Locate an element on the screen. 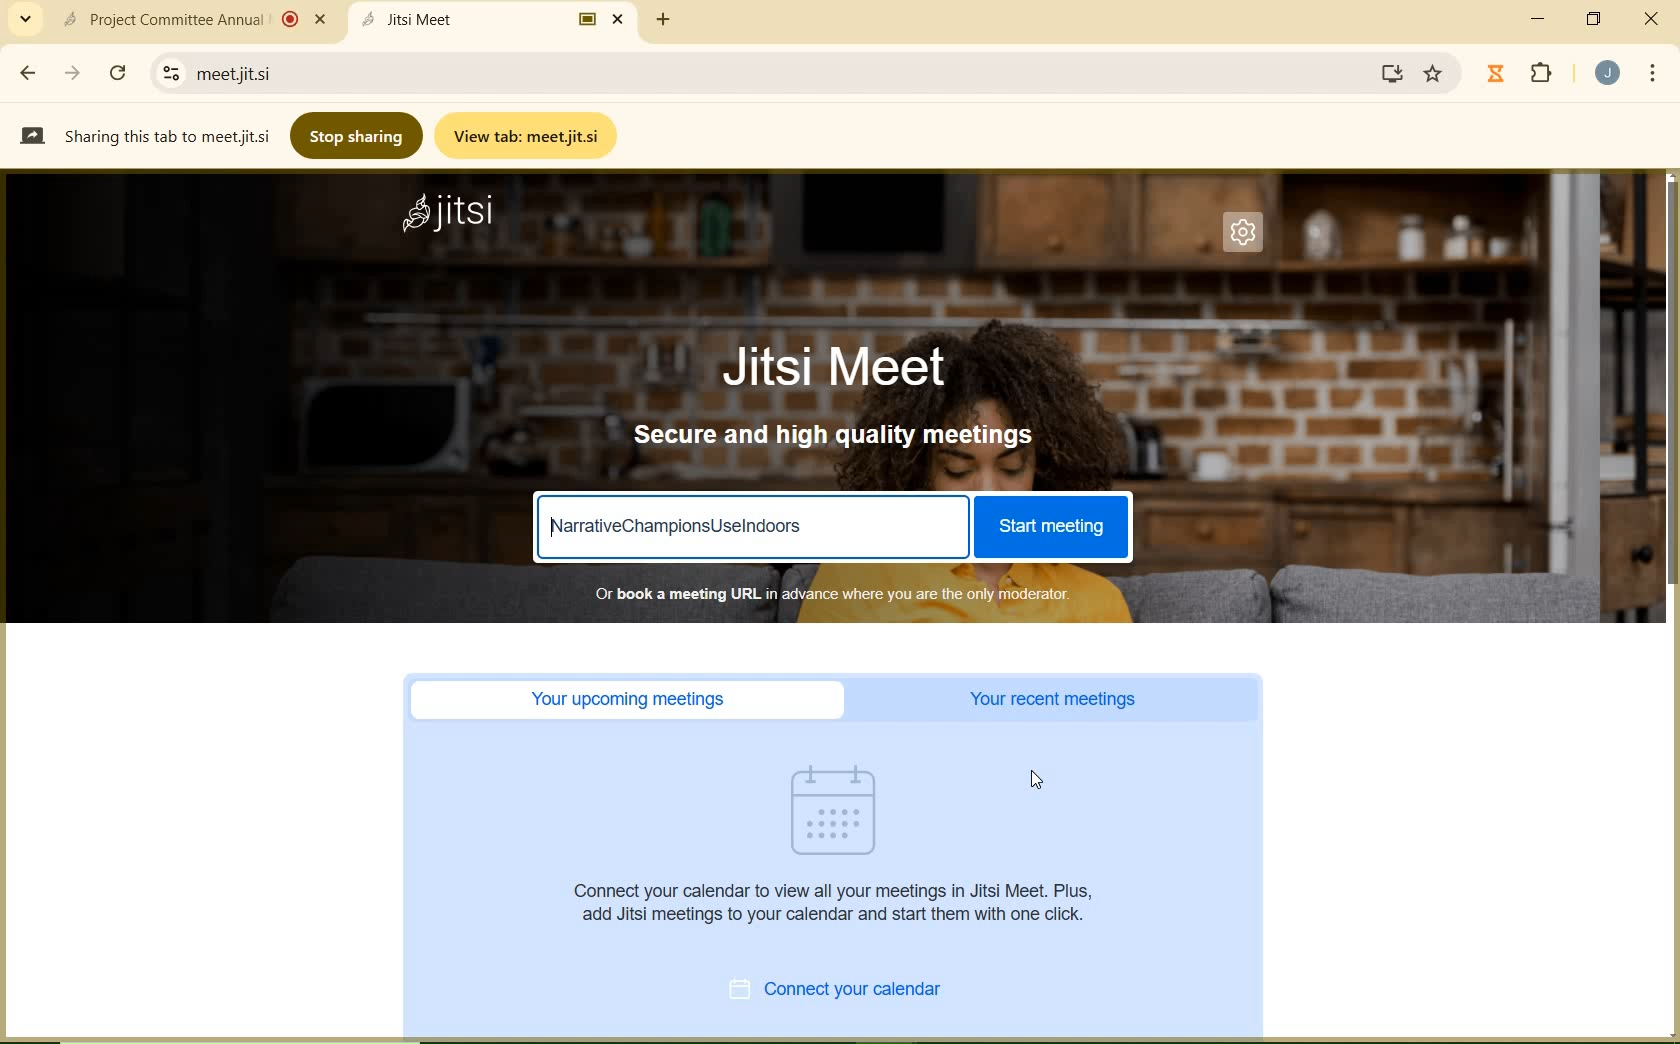 The image size is (1680, 1044). account is located at coordinates (1610, 73).